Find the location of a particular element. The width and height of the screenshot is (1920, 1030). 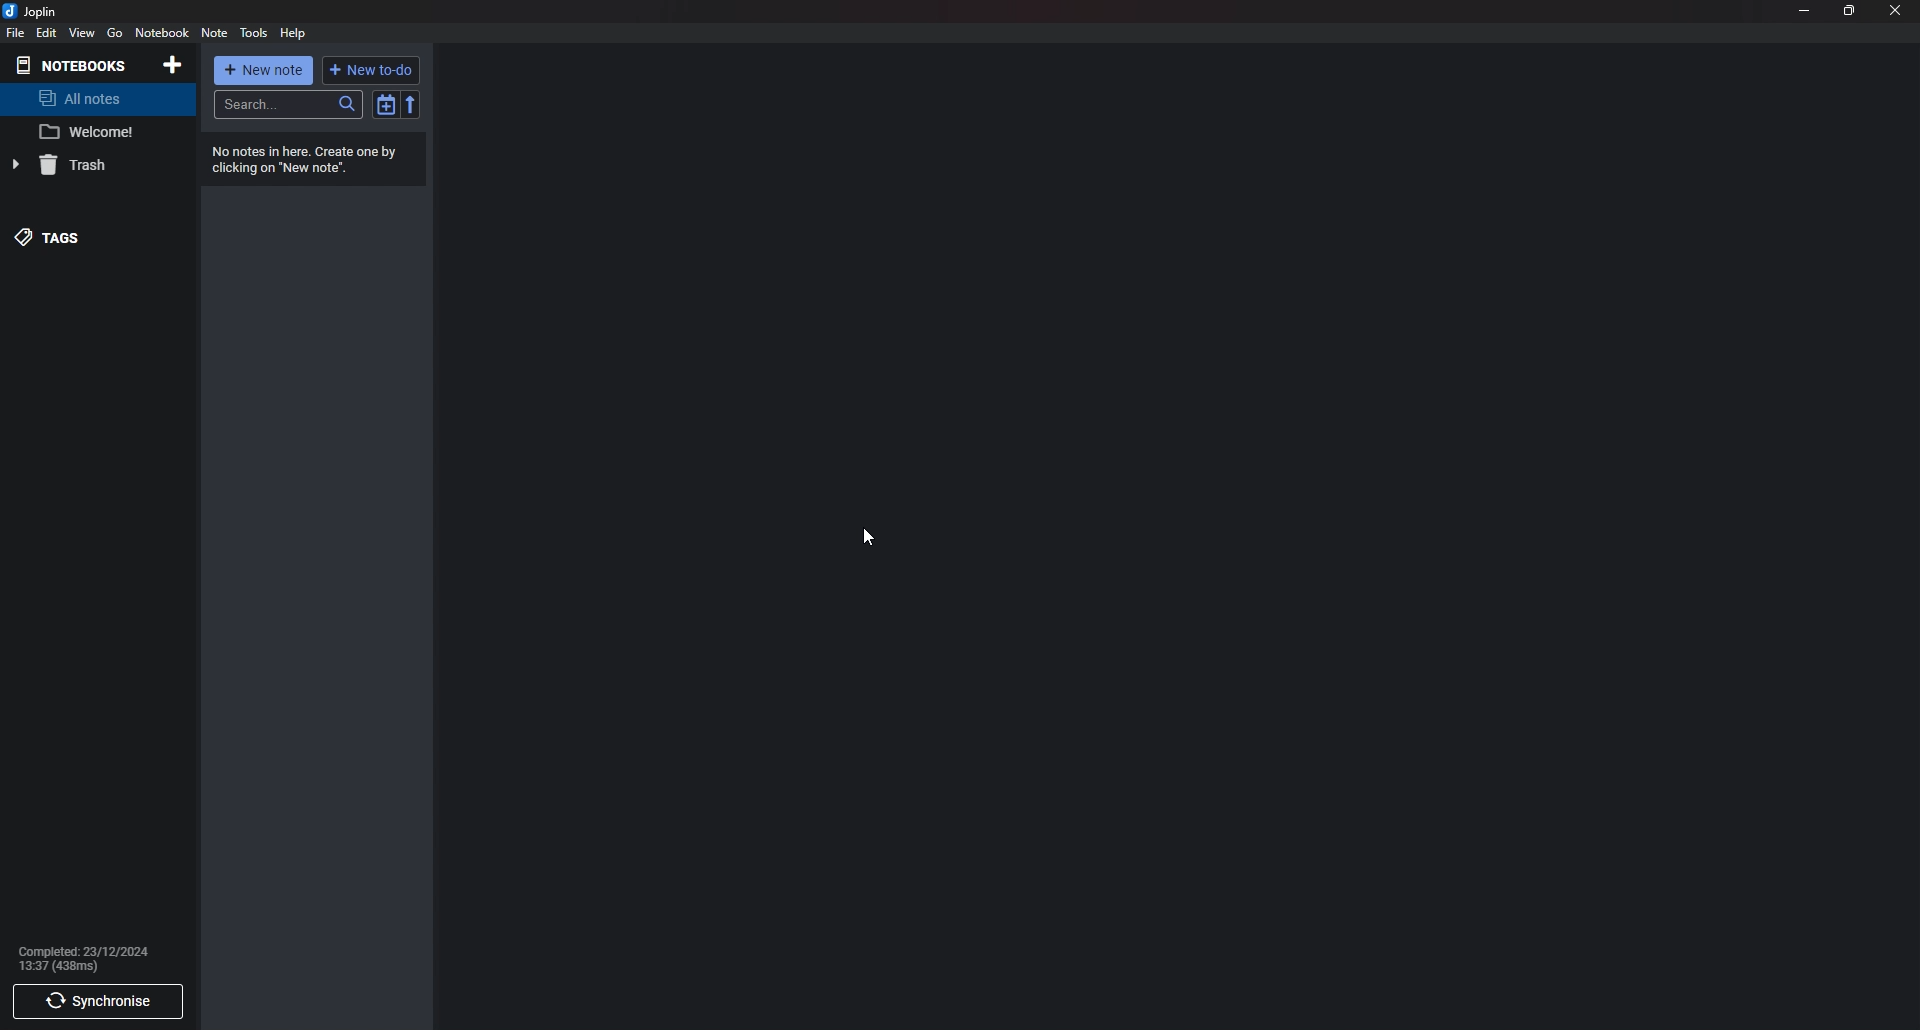

Info is located at coordinates (310, 159).